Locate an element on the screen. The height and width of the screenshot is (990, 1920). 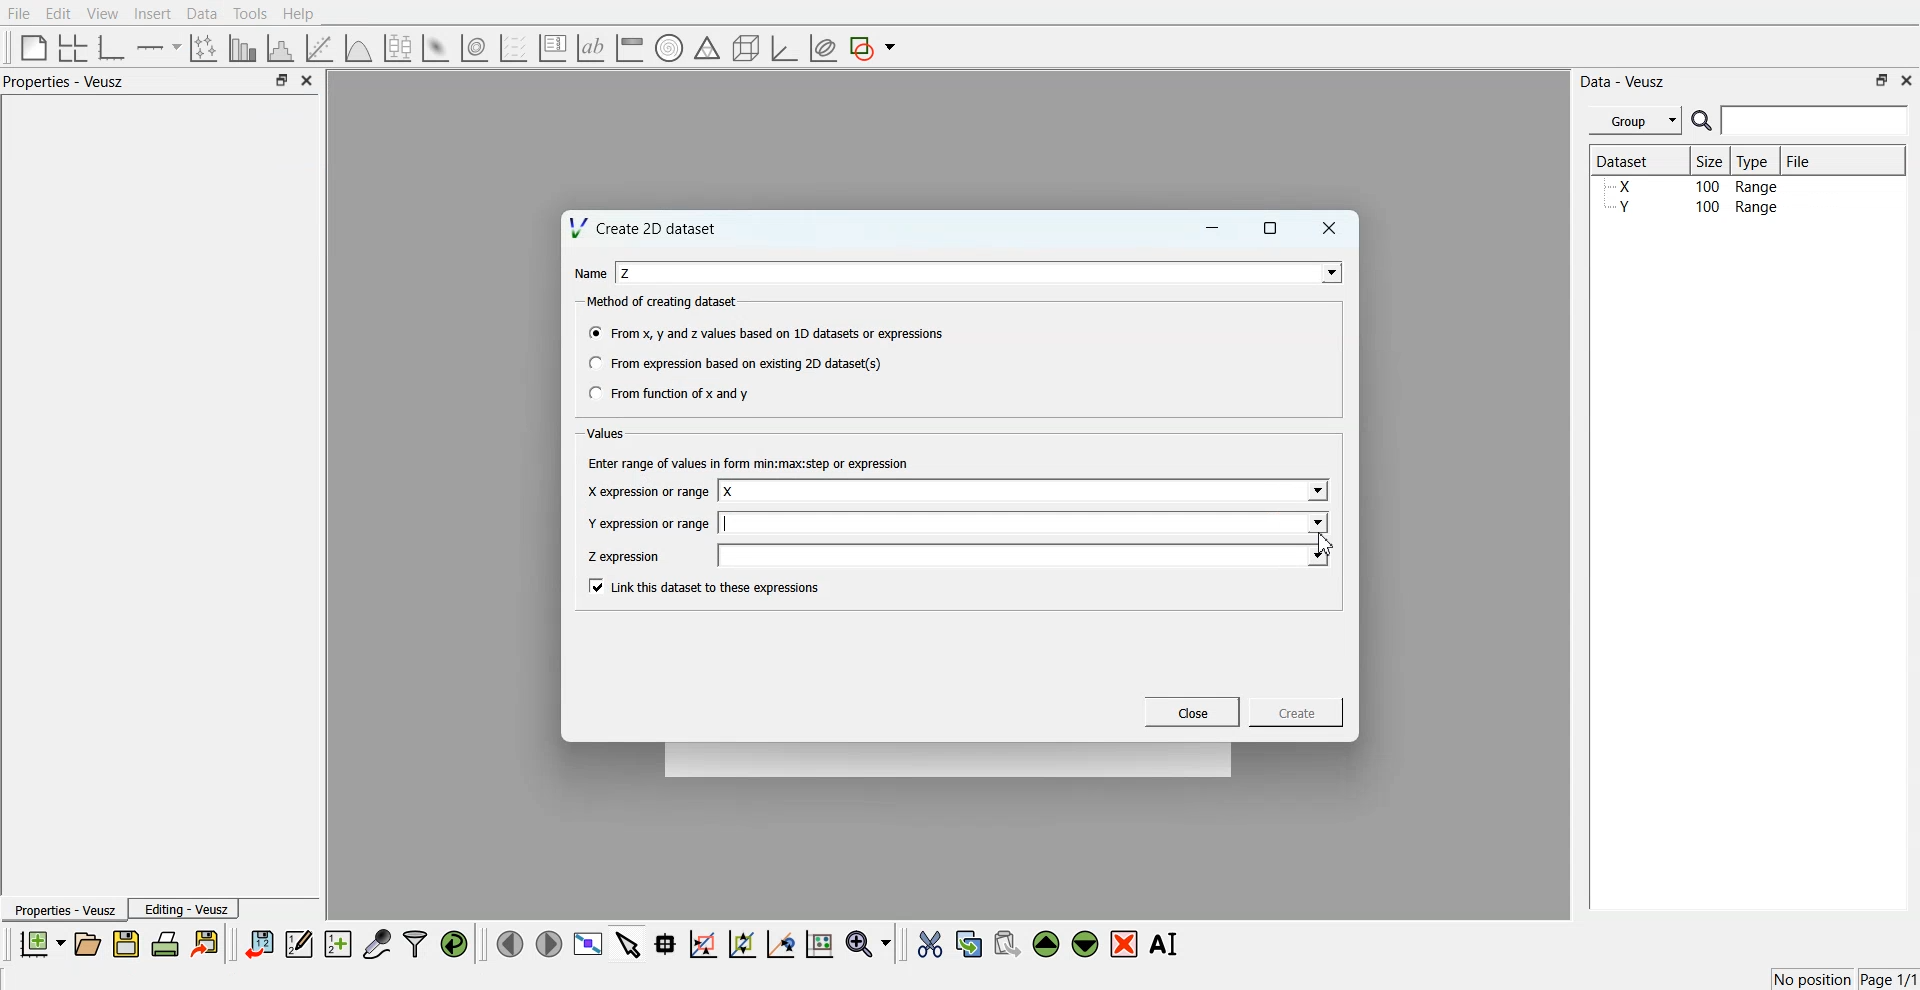
Edit is located at coordinates (57, 14).